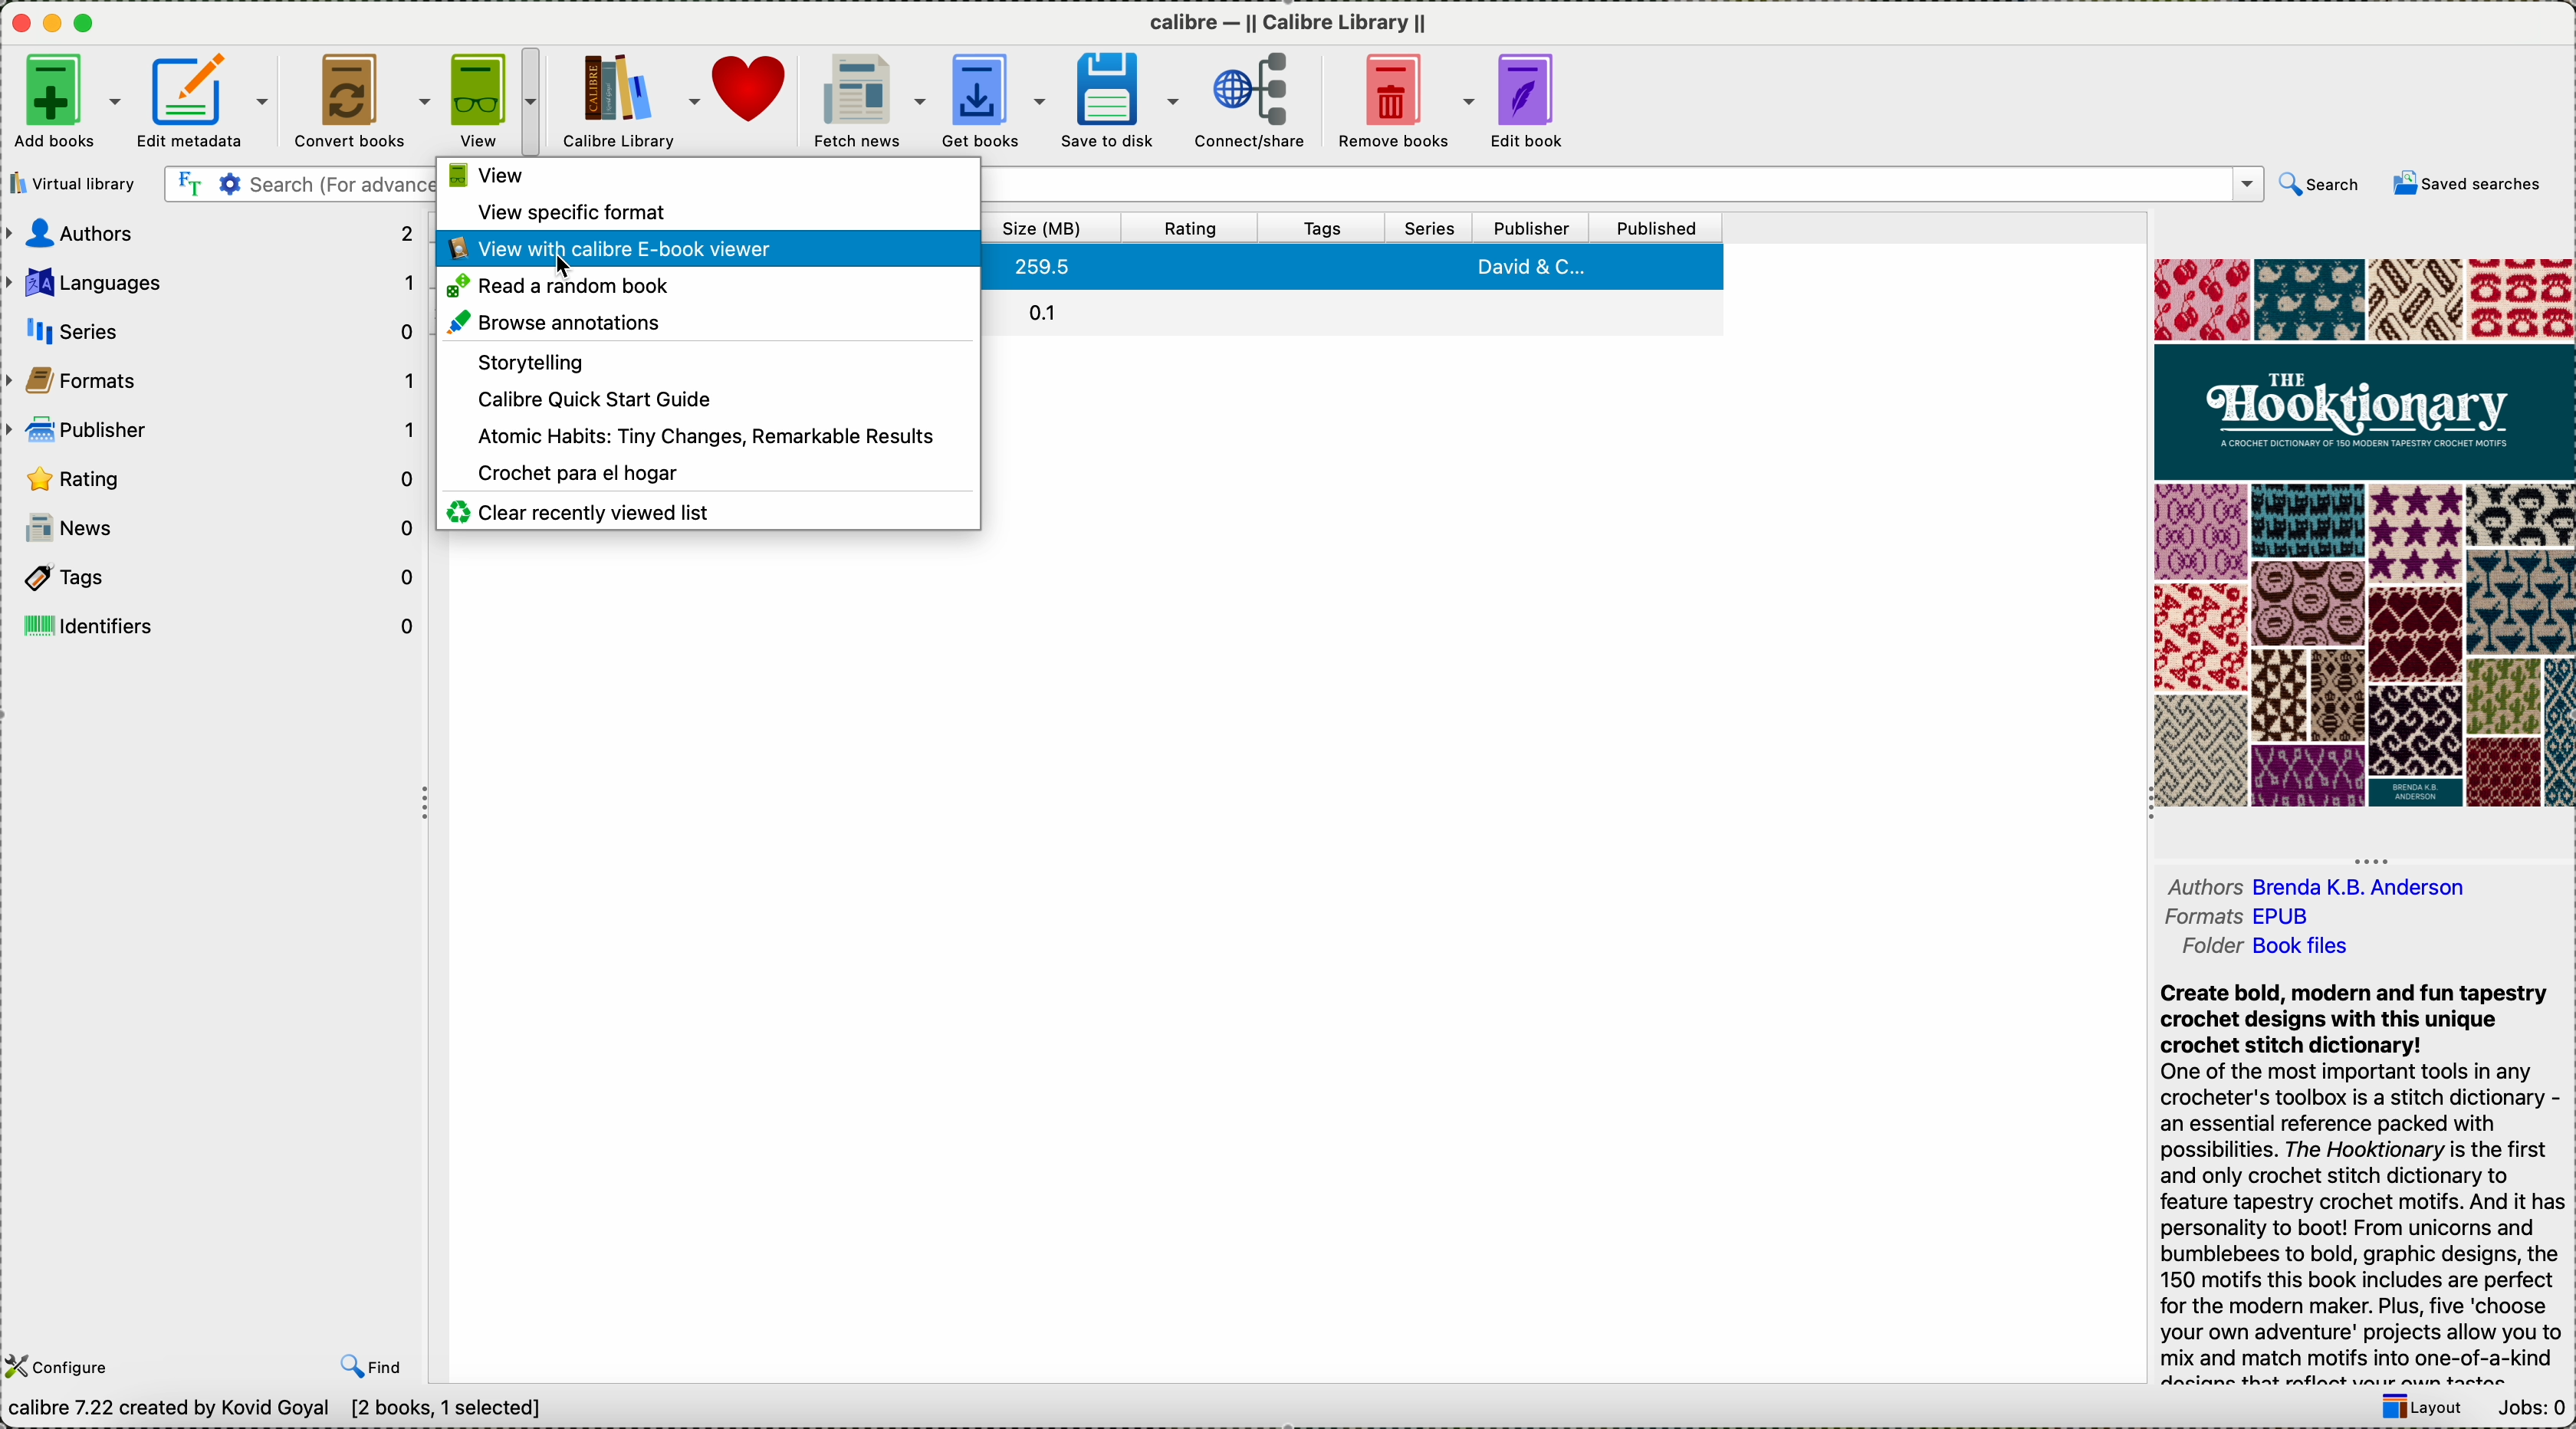 The height and width of the screenshot is (1429, 2576). Describe the element at coordinates (204, 100) in the screenshot. I see `edit metadata` at that location.